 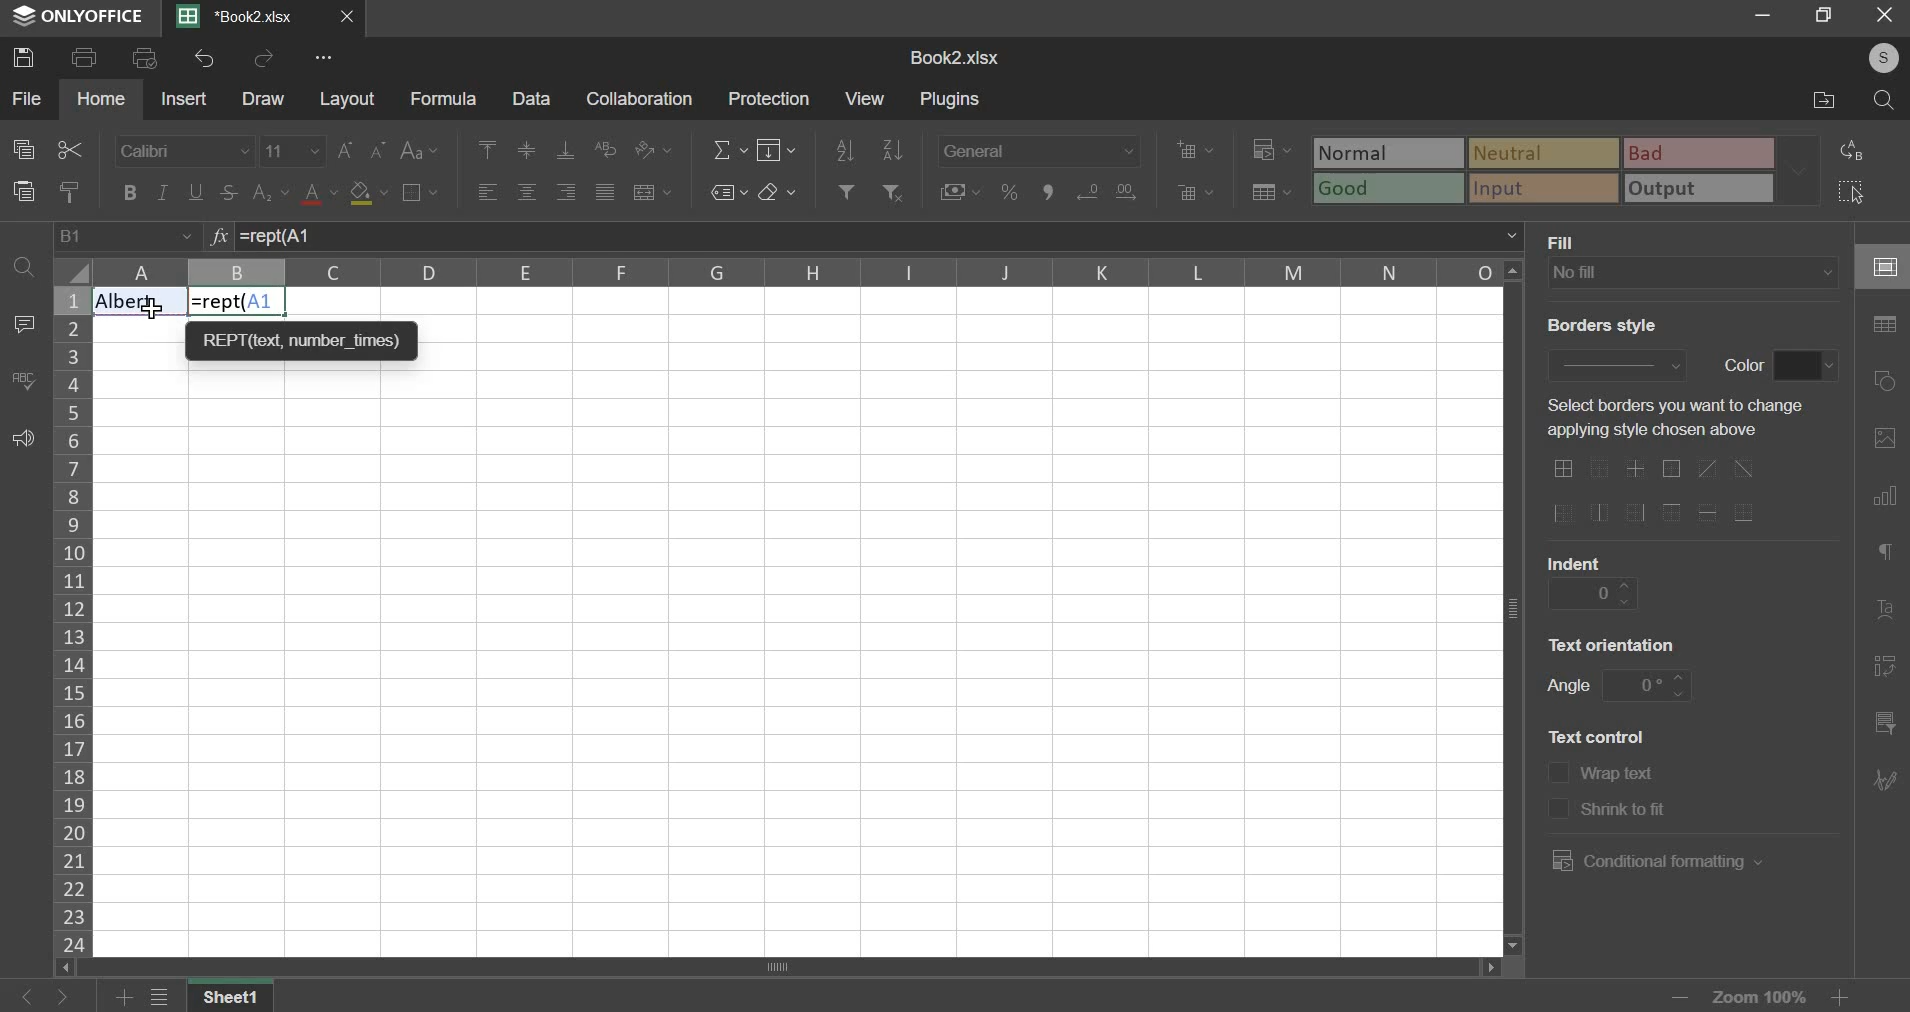 I want to click on layout, so click(x=348, y=100).